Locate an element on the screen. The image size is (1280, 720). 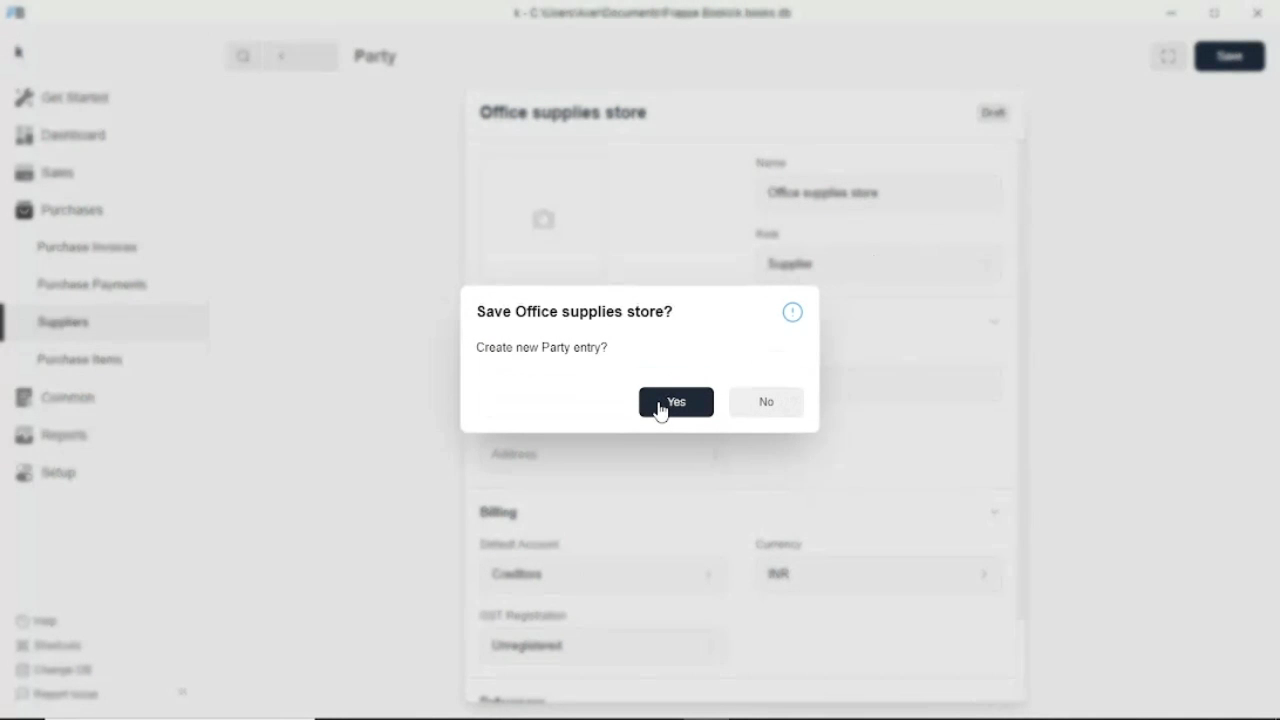
Save office supplies store? is located at coordinates (575, 312).